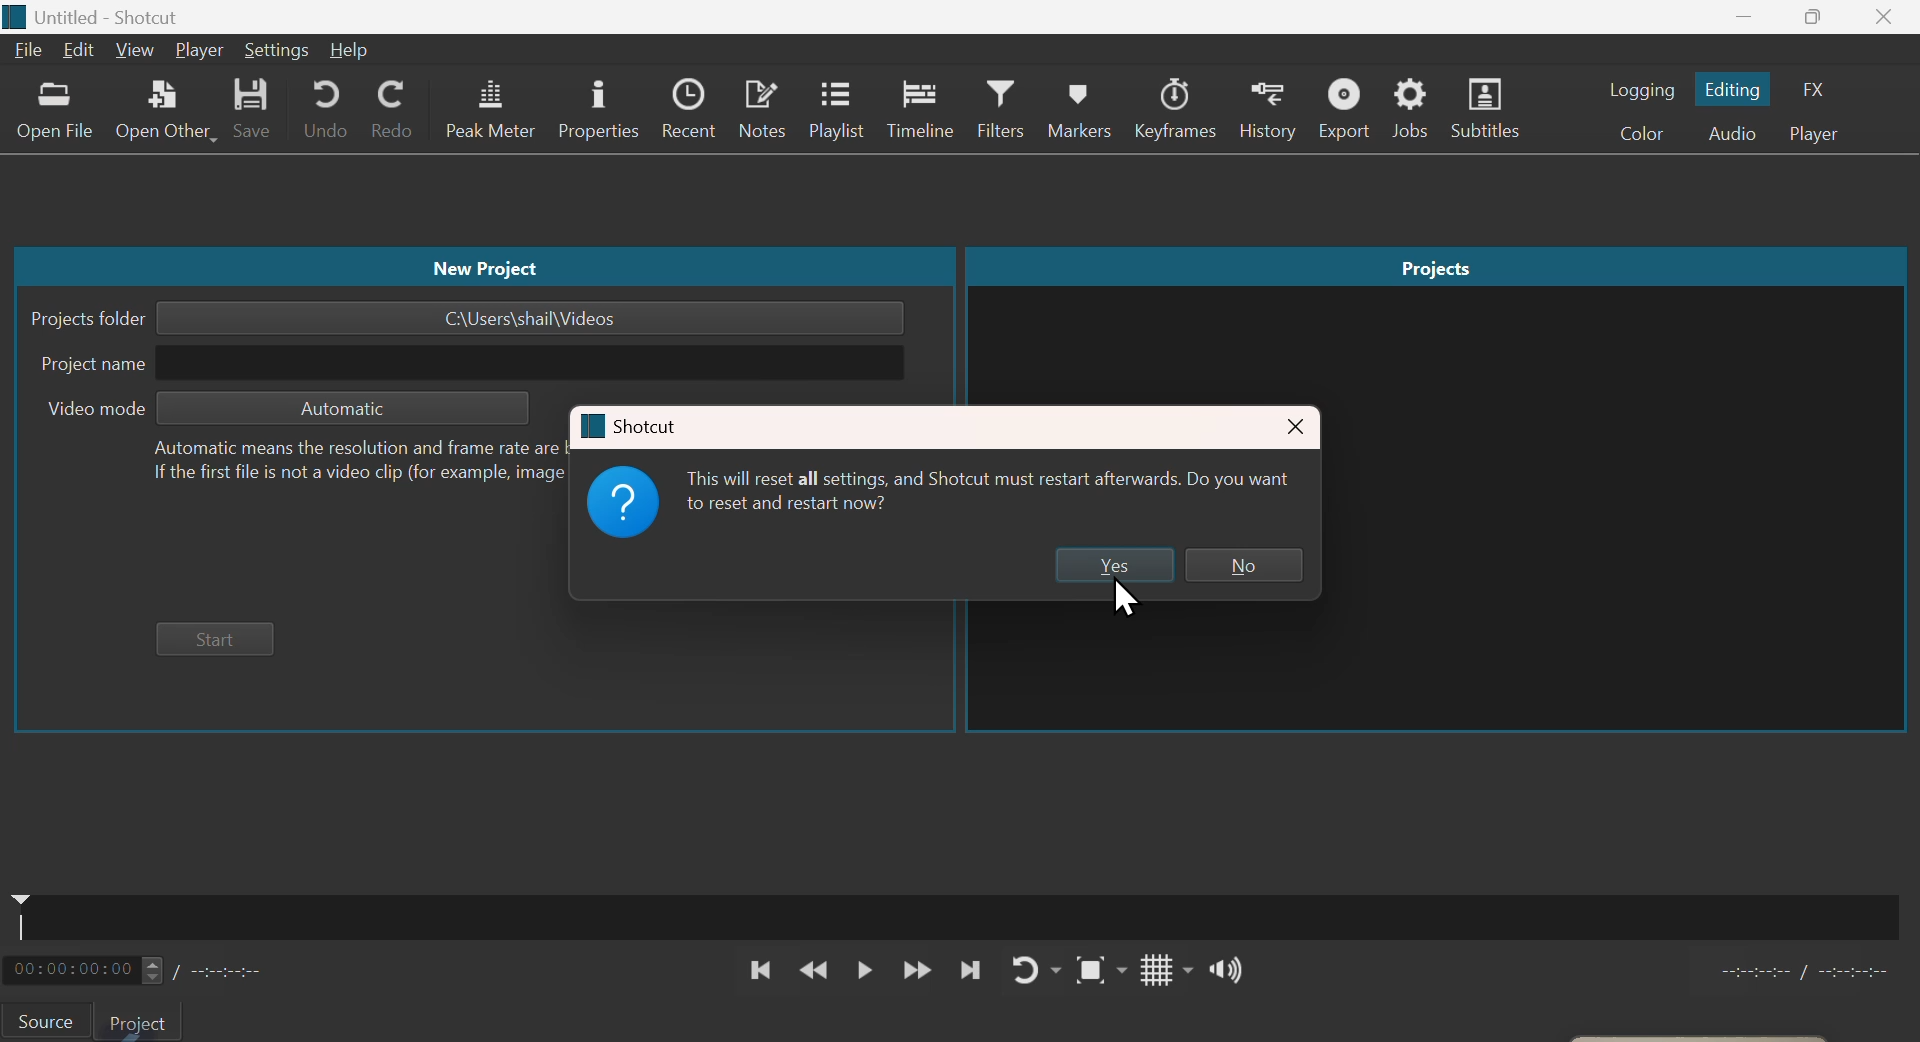 This screenshot has height=1042, width=1920. I want to click on Backward, so click(814, 971).